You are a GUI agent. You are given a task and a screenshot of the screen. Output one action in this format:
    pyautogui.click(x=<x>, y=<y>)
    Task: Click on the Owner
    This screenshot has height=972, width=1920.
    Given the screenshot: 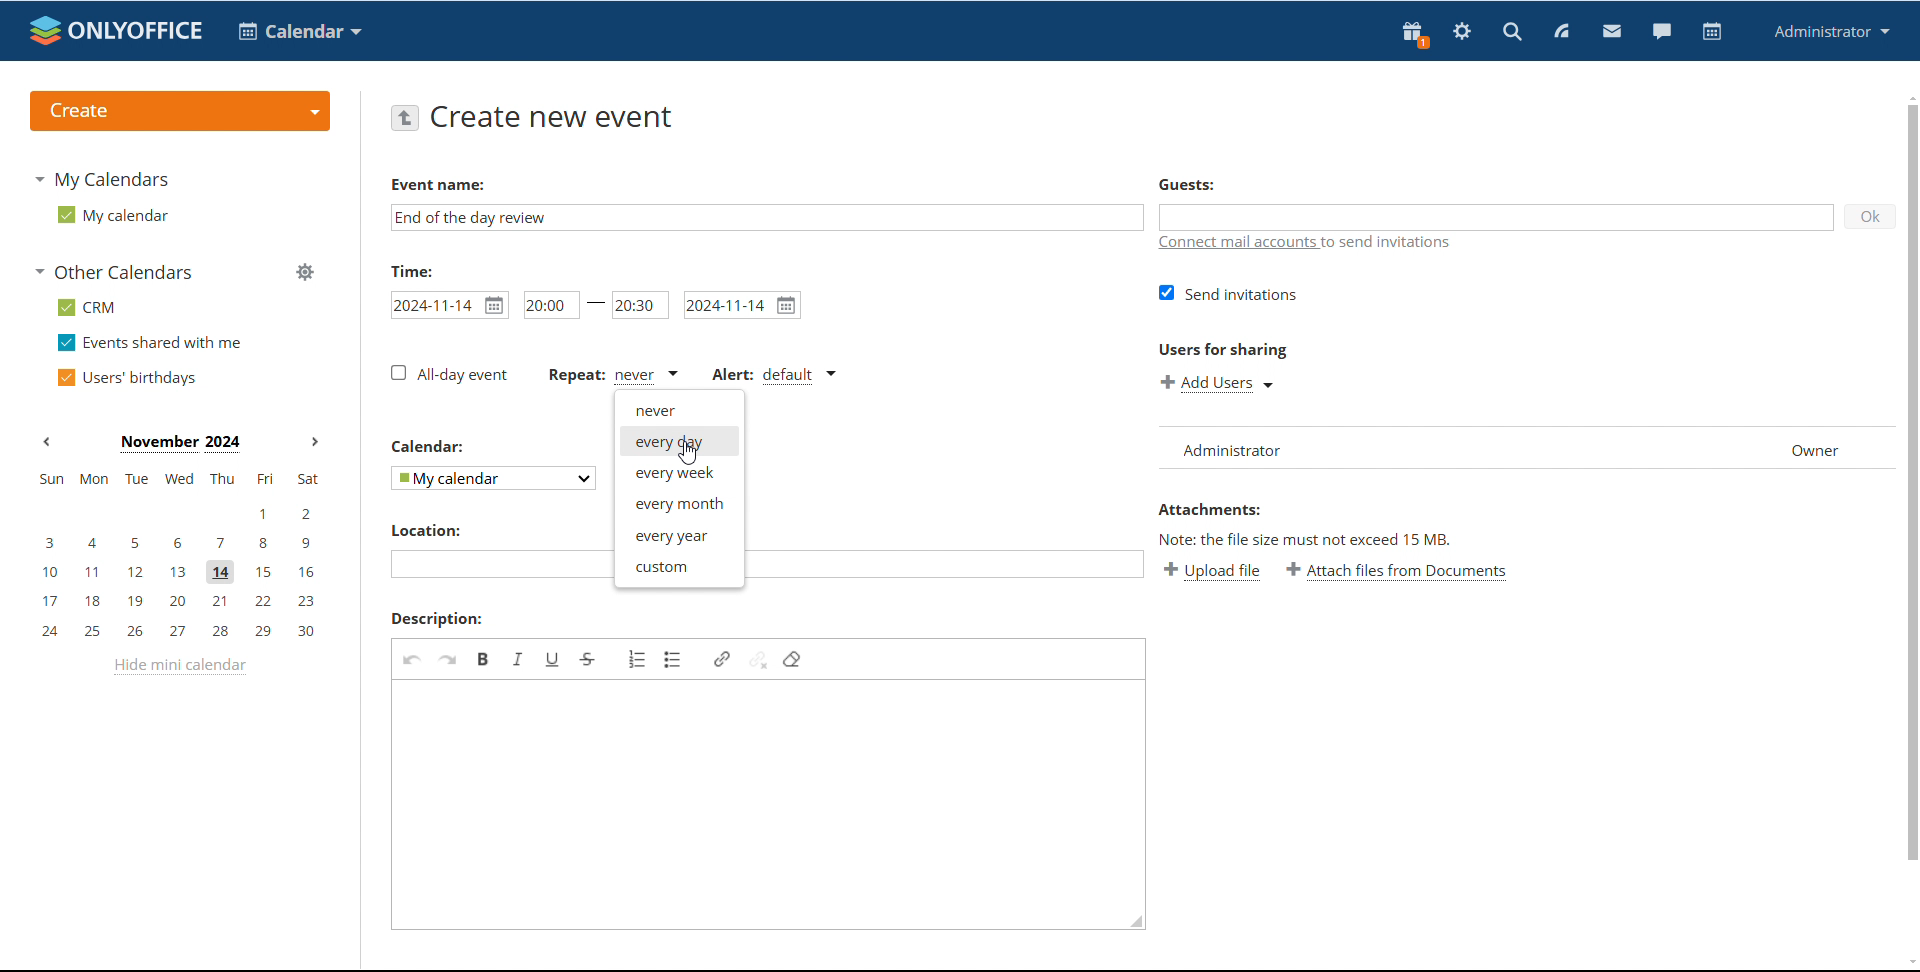 What is the action you would take?
    pyautogui.click(x=1834, y=447)
    